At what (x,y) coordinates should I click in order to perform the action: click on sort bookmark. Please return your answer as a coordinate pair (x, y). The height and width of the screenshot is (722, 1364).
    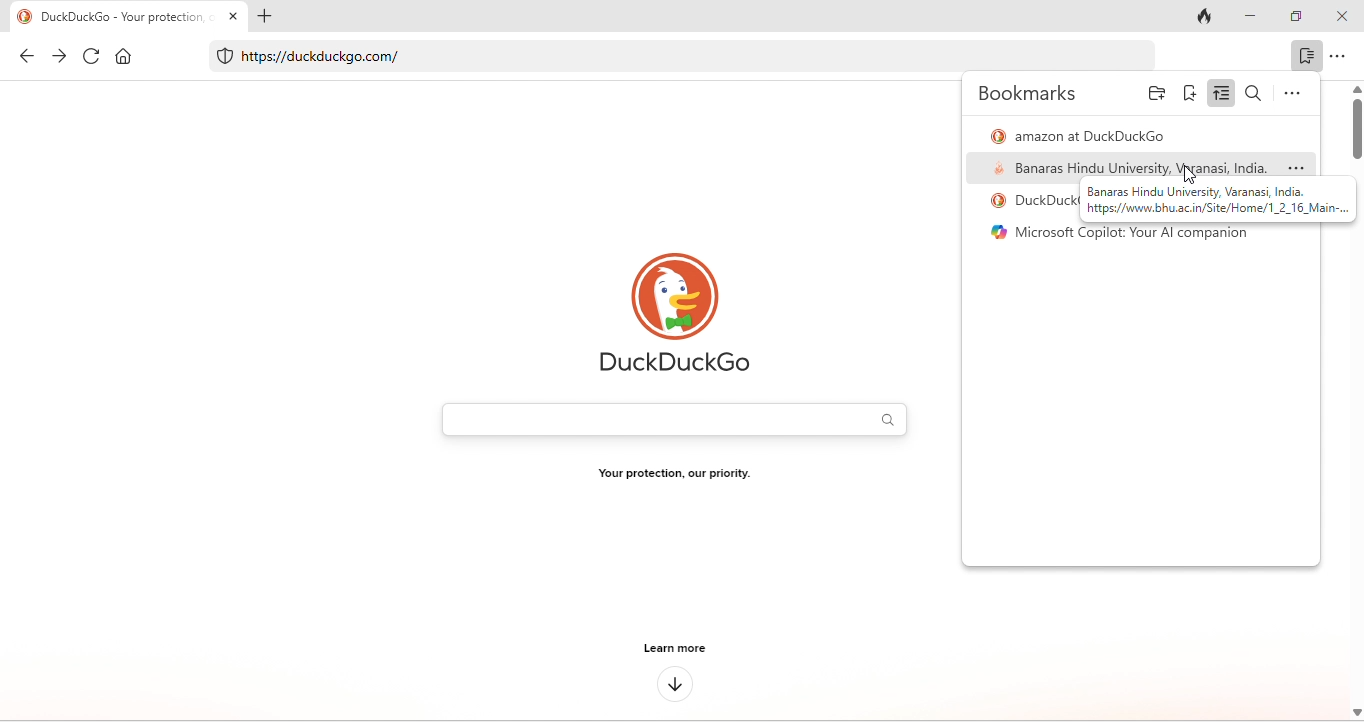
    Looking at the image, I should click on (1220, 92).